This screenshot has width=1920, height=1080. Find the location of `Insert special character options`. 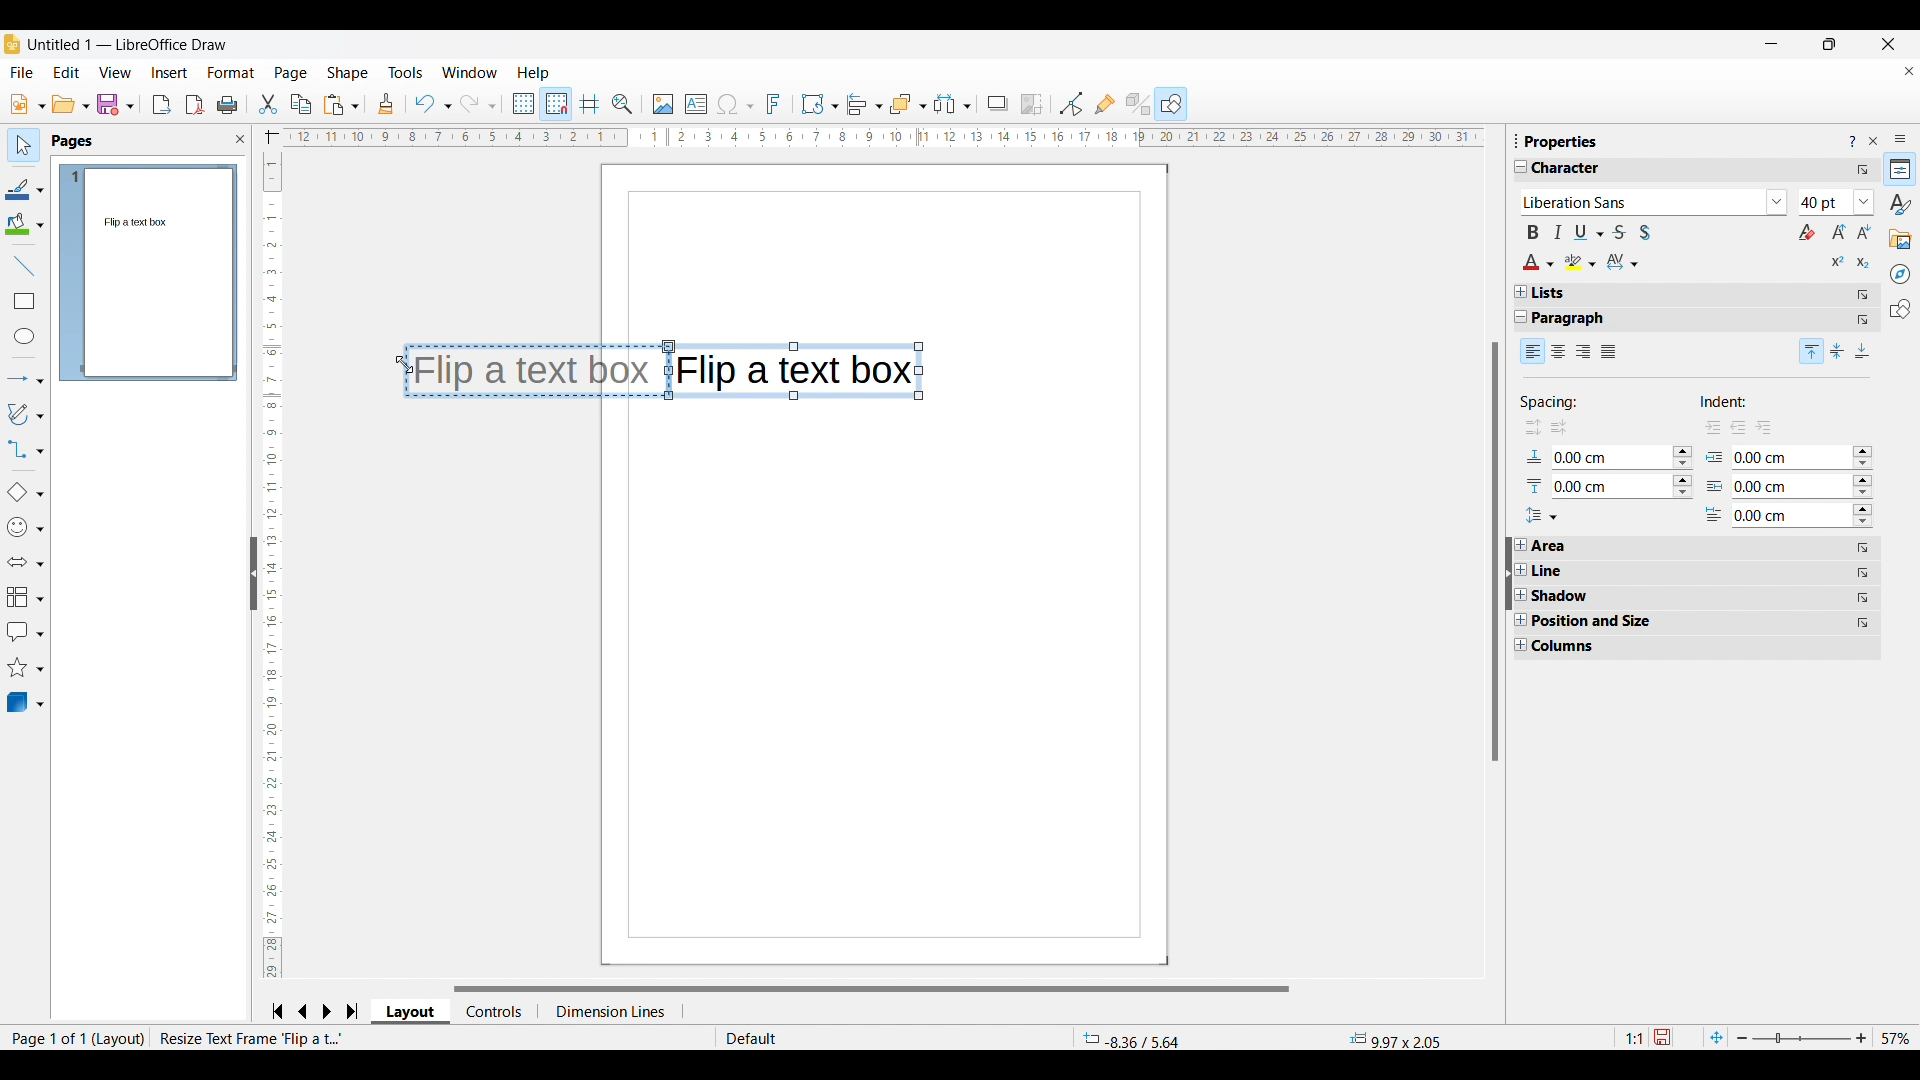

Insert special character options is located at coordinates (735, 105).